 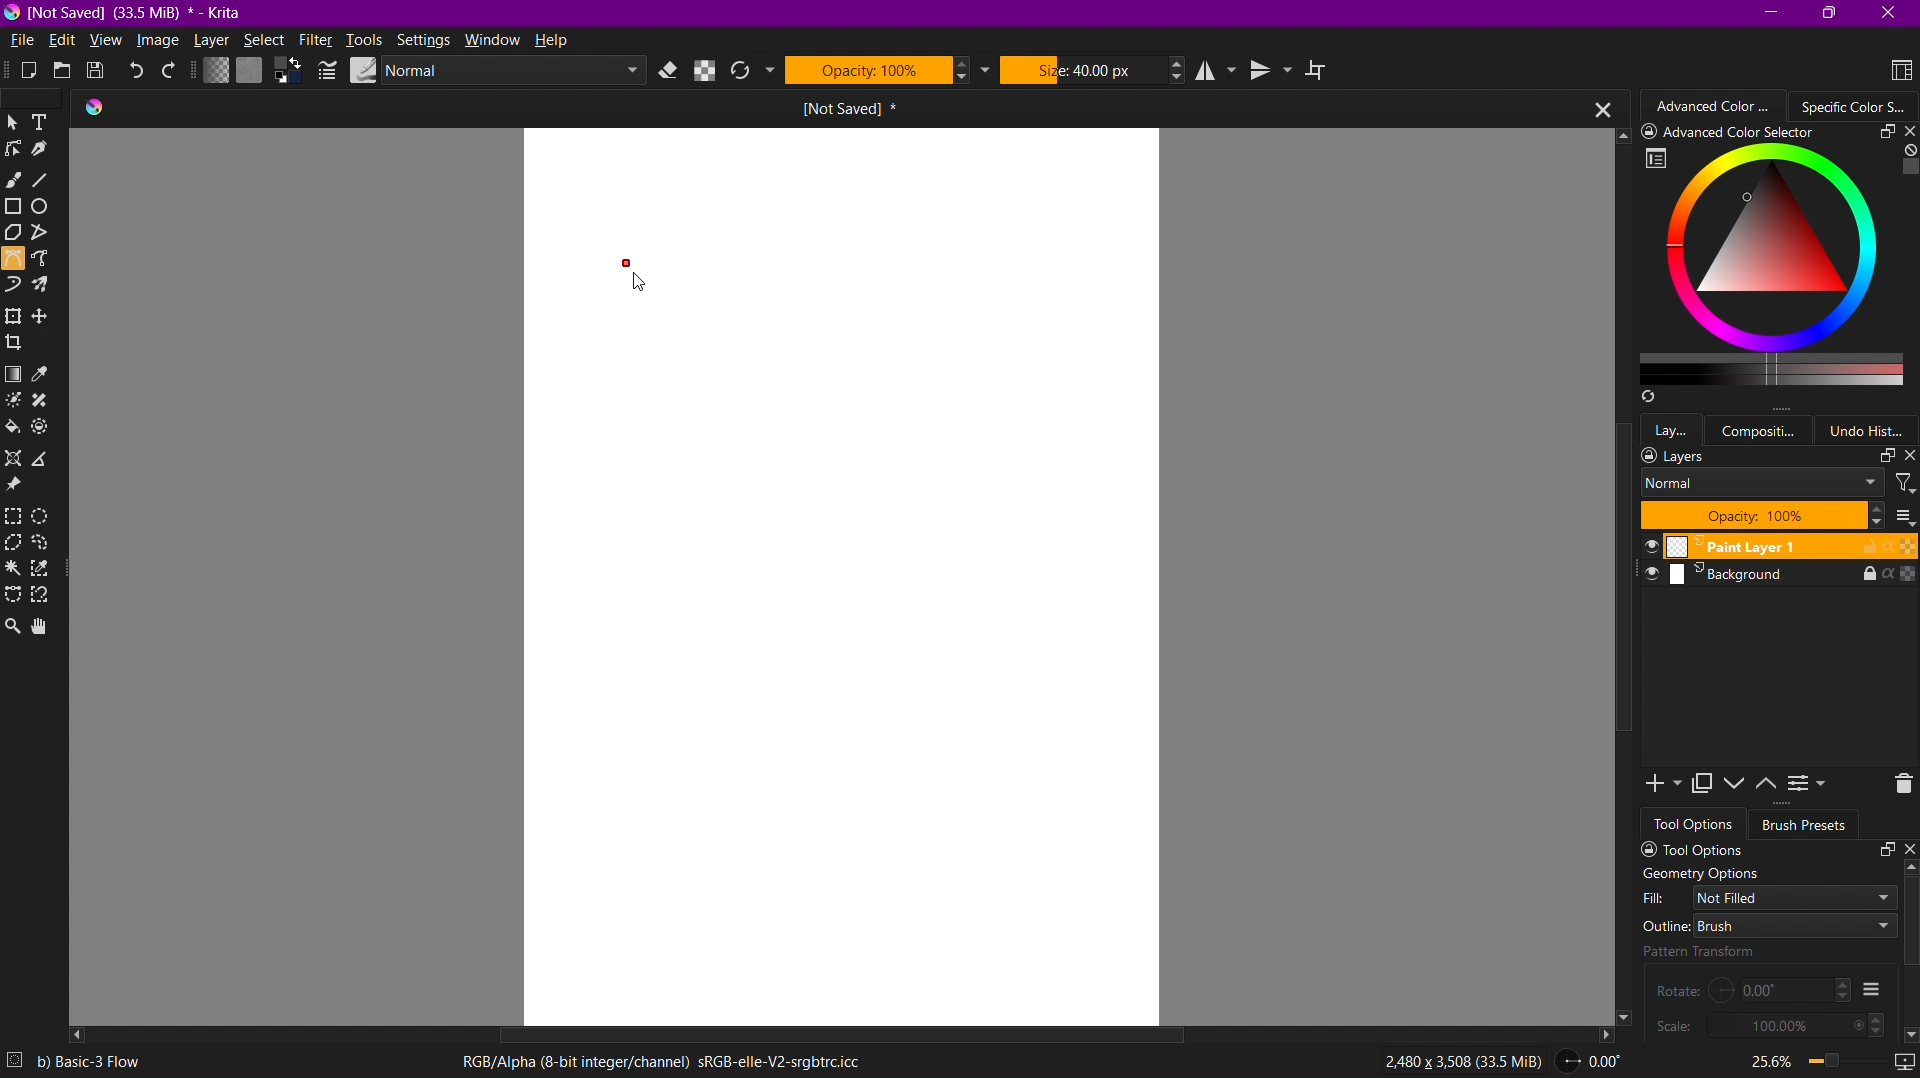 What do you see at coordinates (839, 576) in the screenshot?
I see `canvas` at bounding box center [839, 576].